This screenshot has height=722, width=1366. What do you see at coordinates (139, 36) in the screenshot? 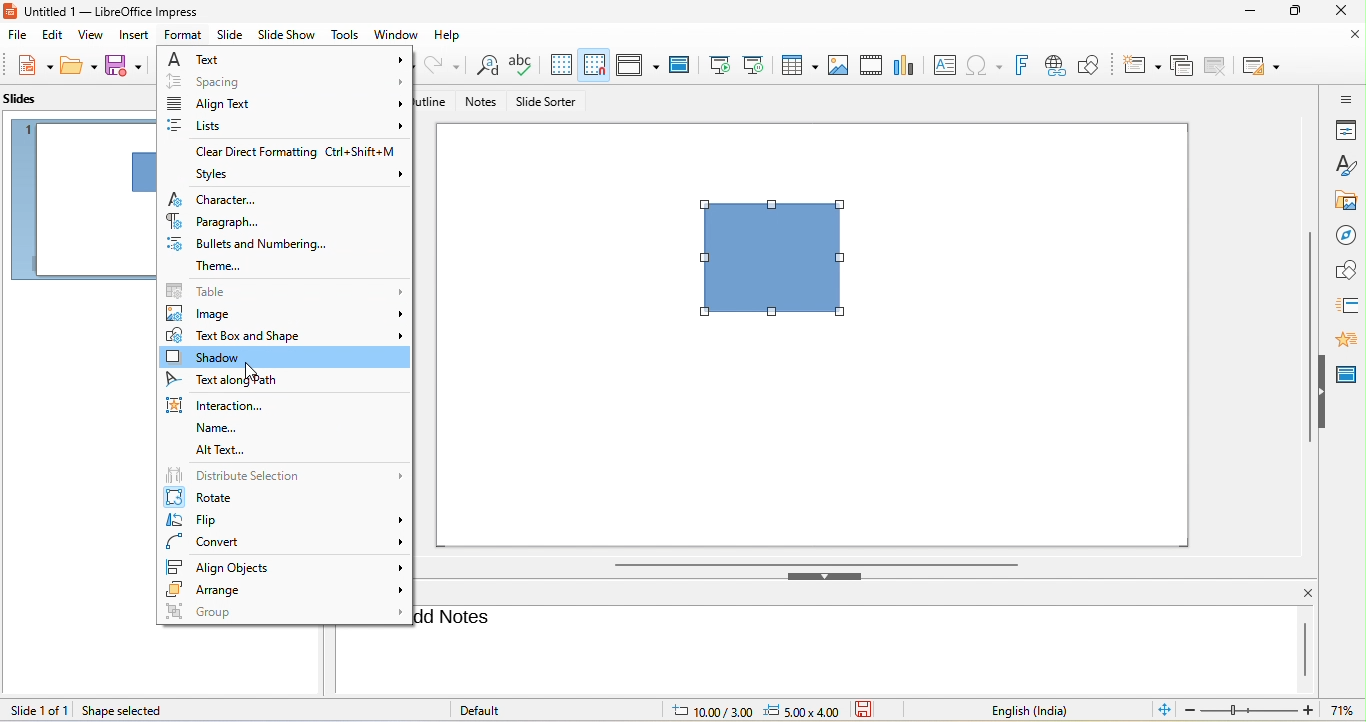
I see `insert` at bounding box center [139, 36].